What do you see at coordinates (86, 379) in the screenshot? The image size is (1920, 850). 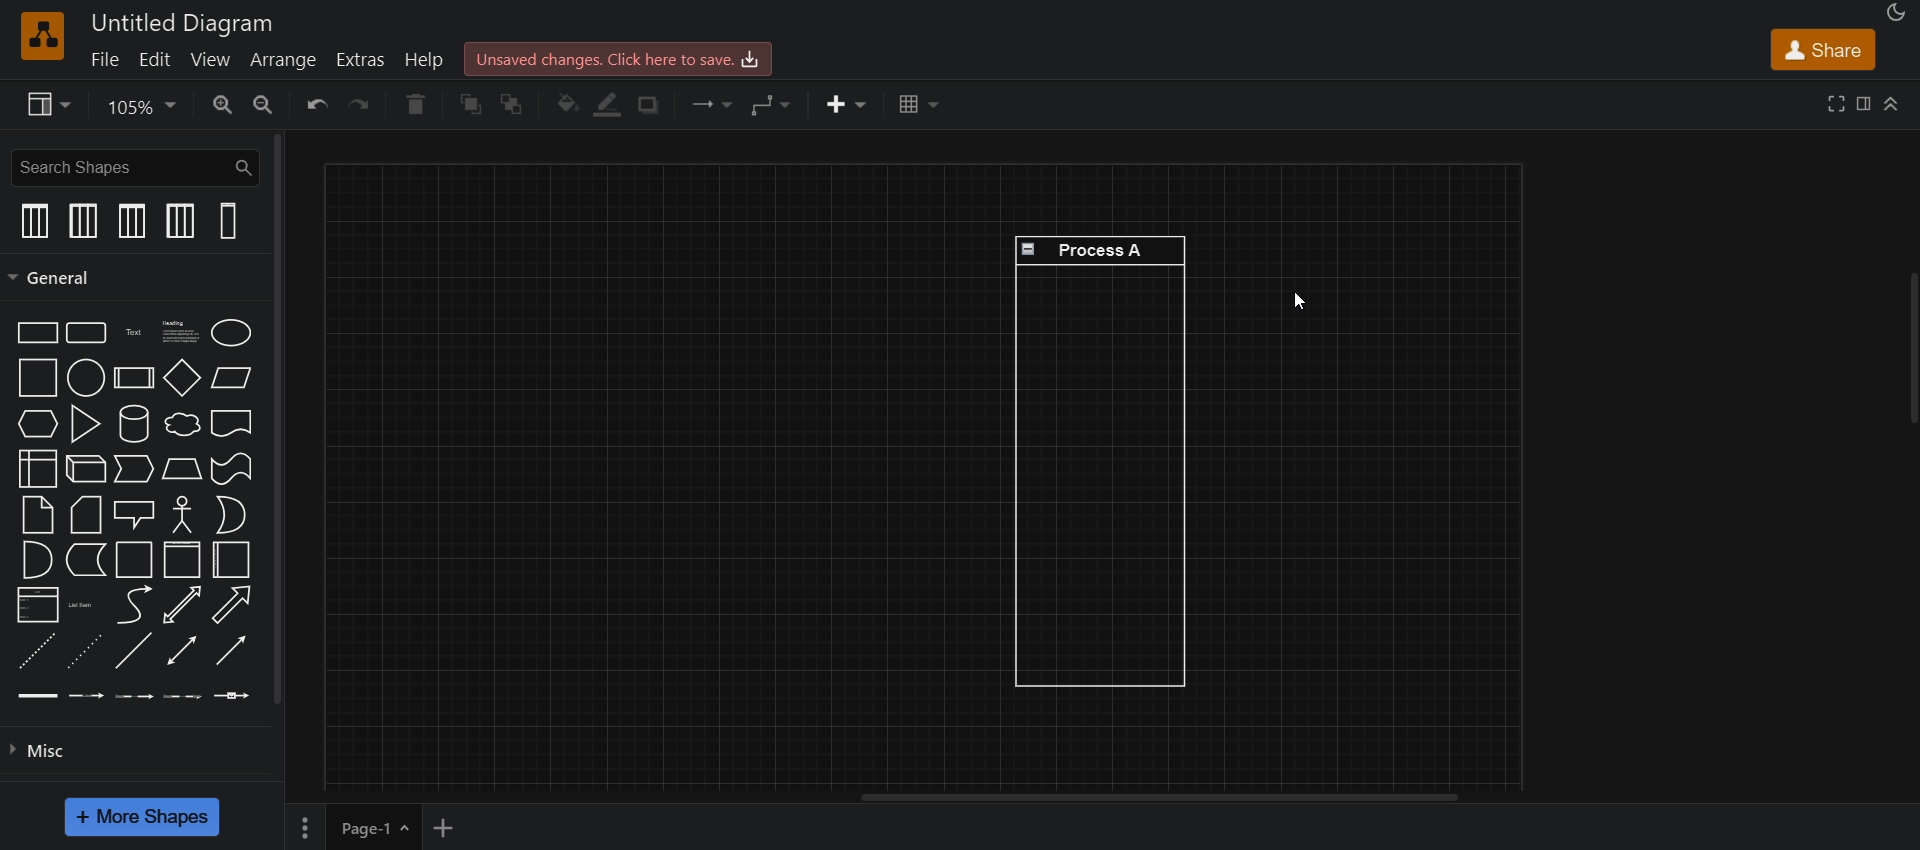 I see `circle` at bounding box center [86, 379].